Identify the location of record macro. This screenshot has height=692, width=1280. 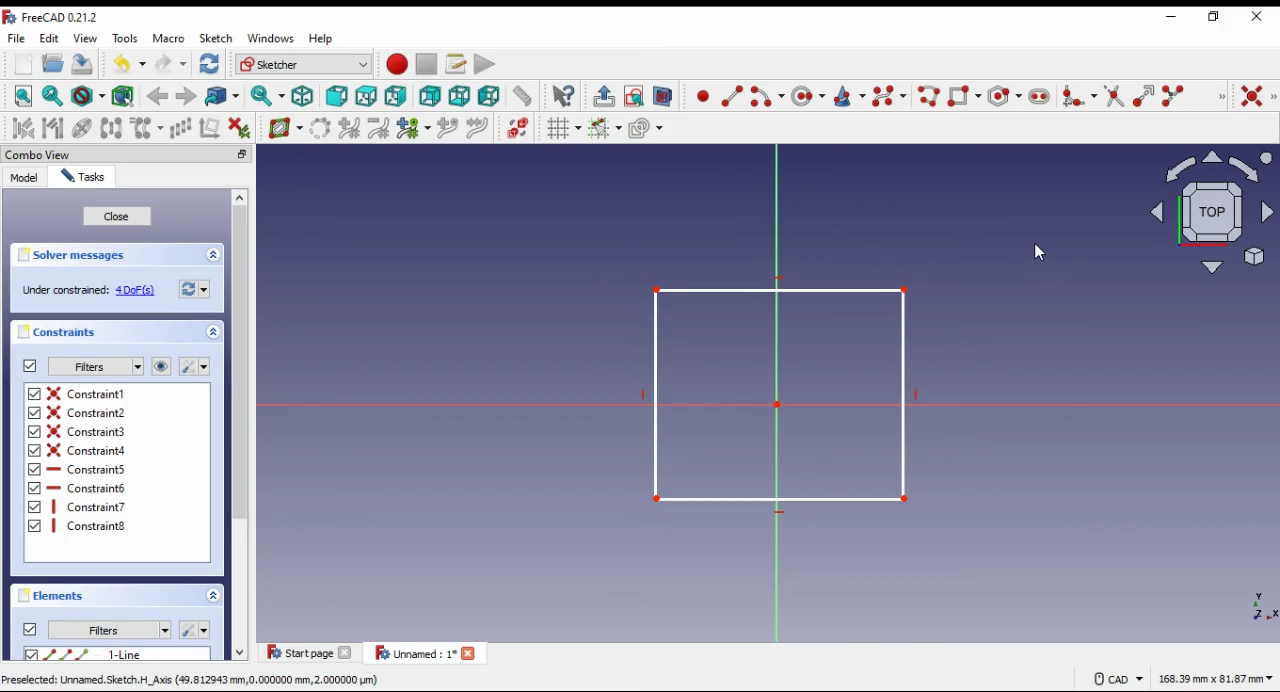
(396, 64).